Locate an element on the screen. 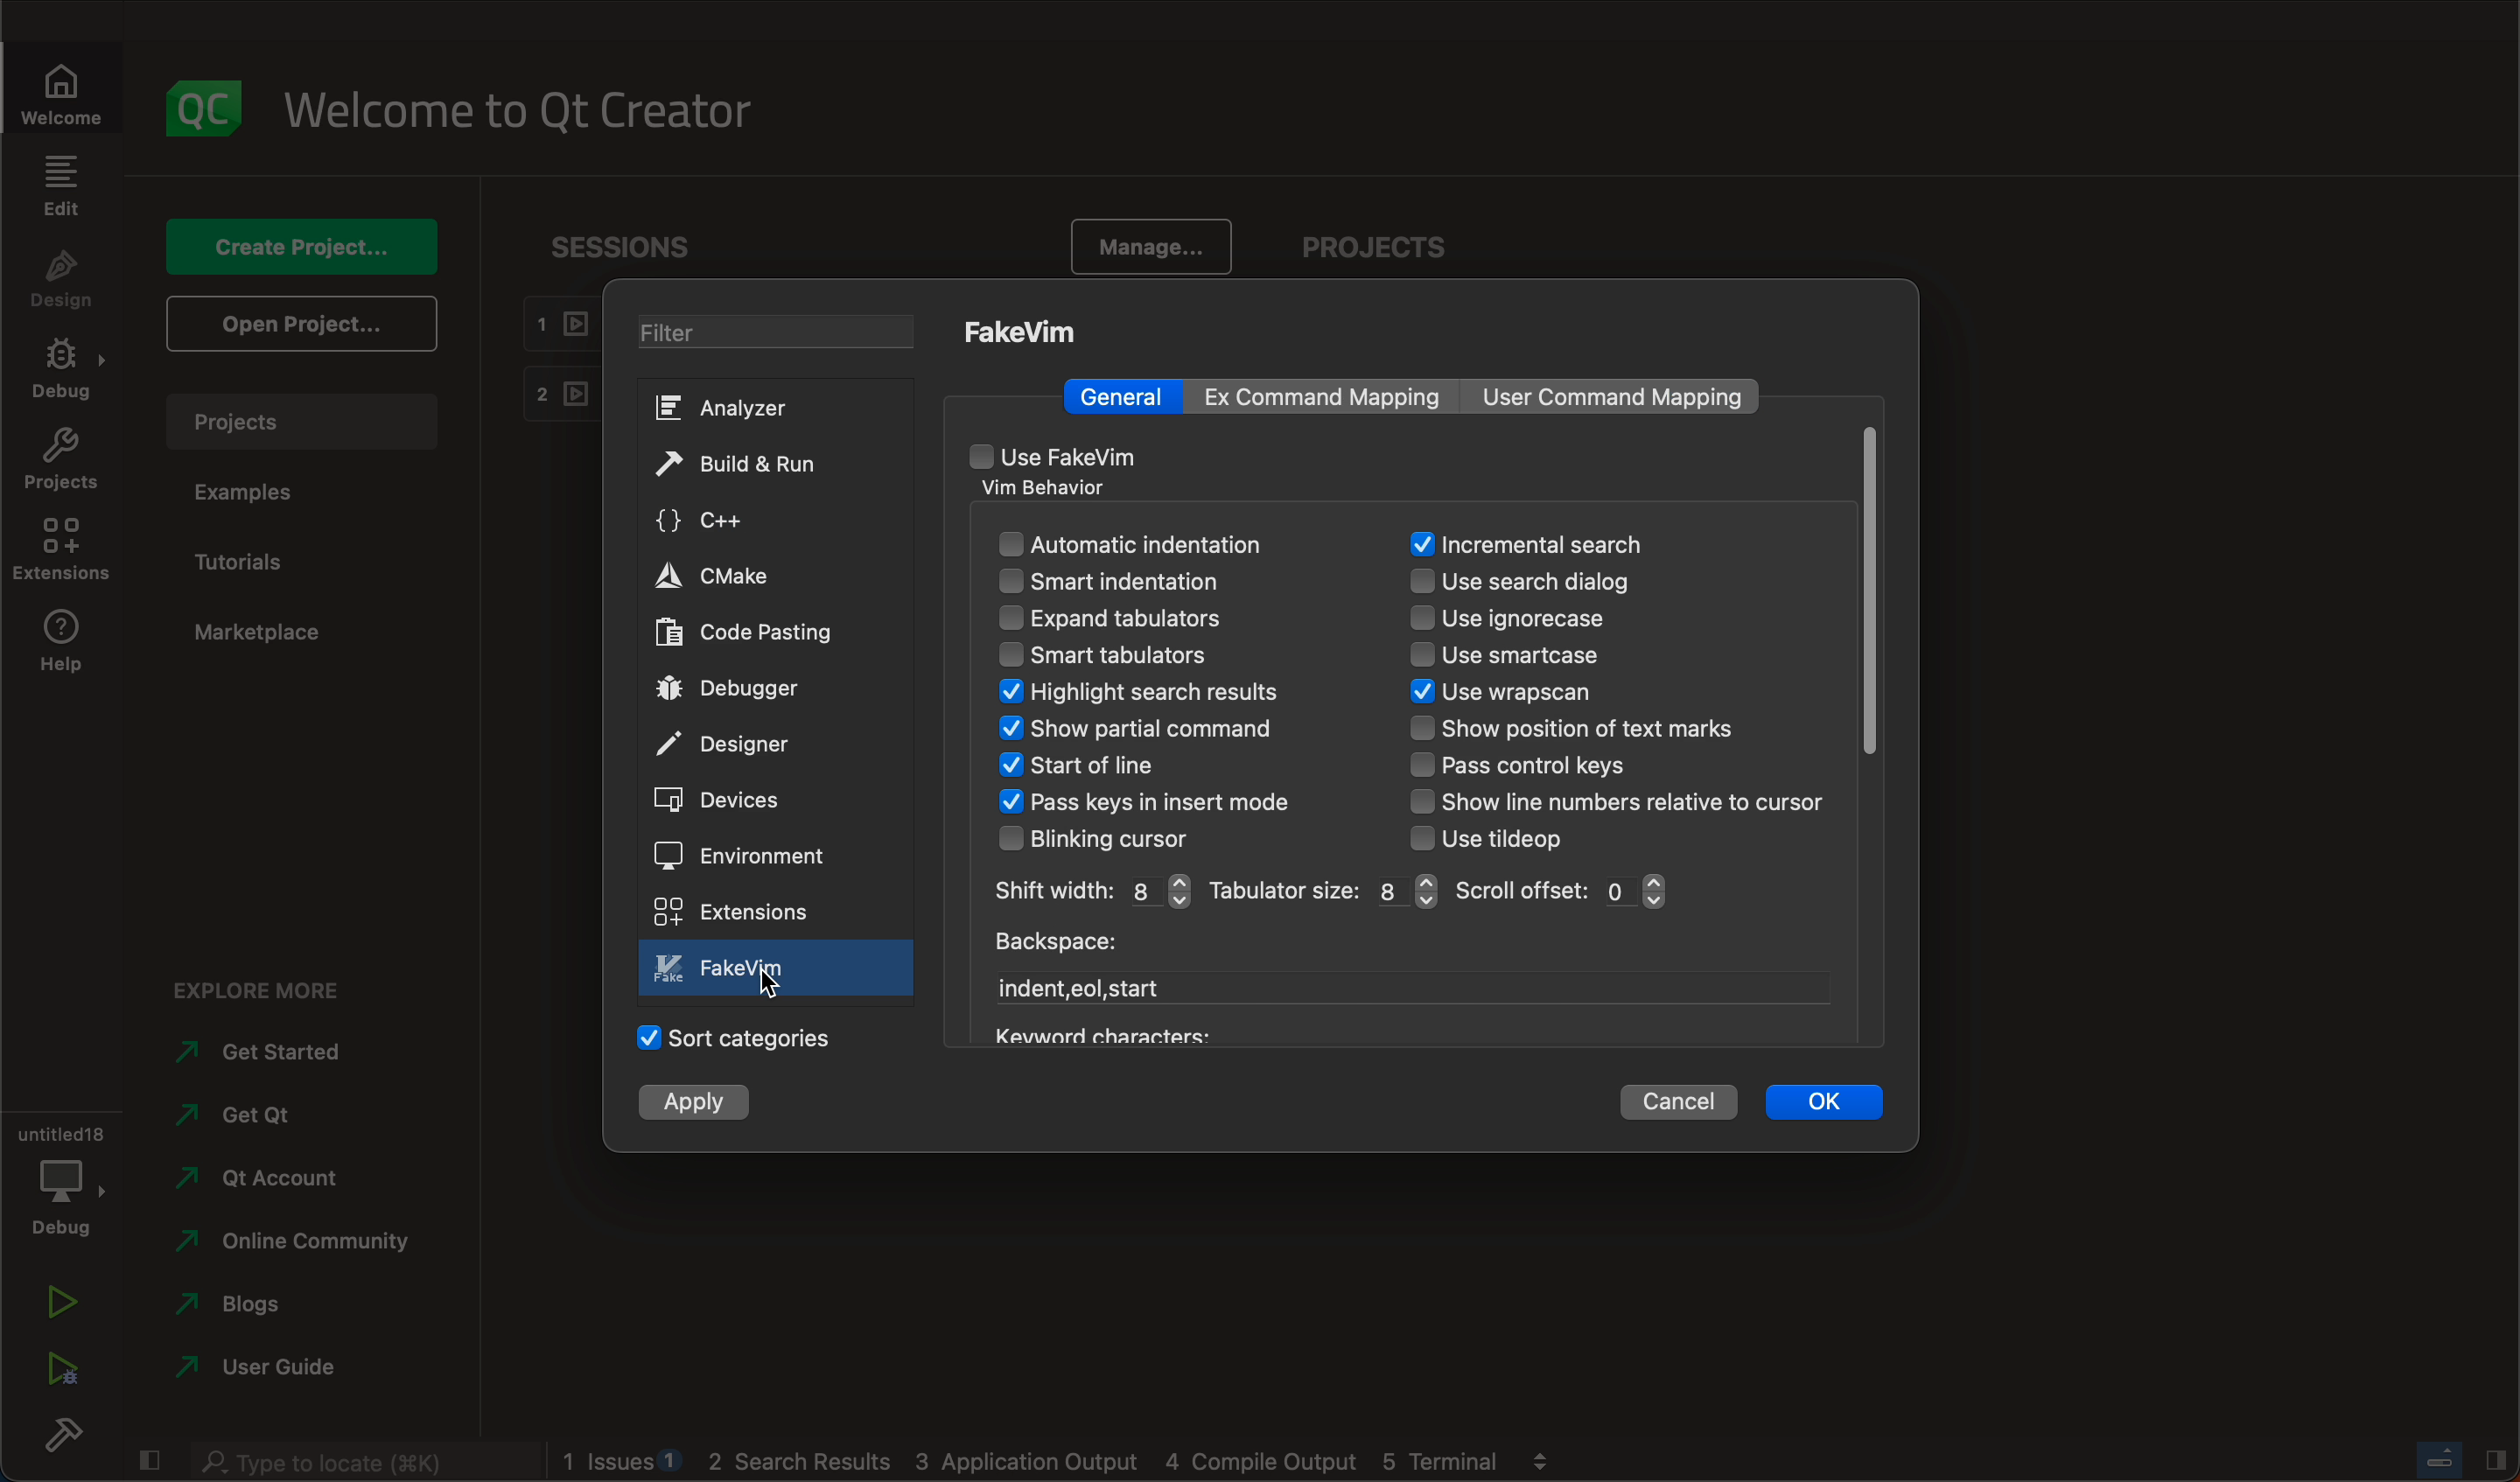 Image resolution: width=2520 pixels, height=1482 pixels. blinking cursor is located at coordinates (1109, 839).